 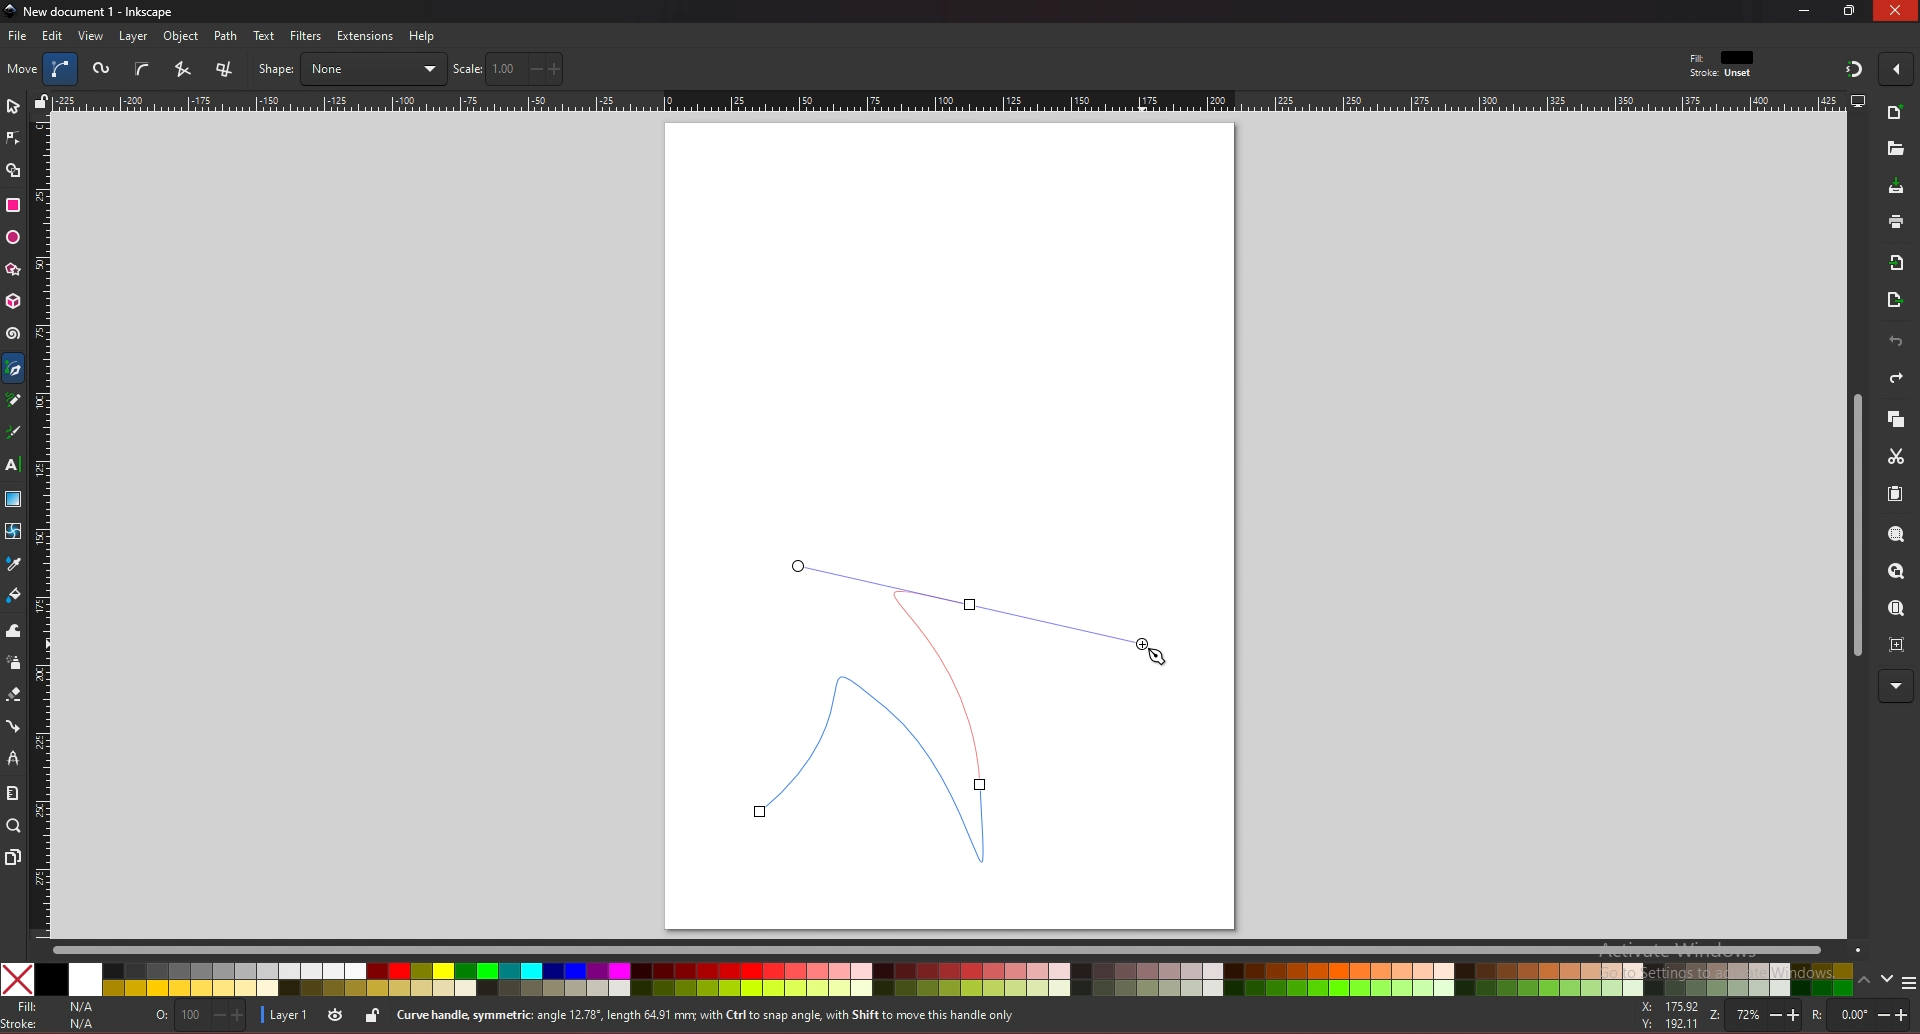 What do you see at coordinates (12, 531) in the screenshot?
I see `mesh` at bounding box center [12, 531].